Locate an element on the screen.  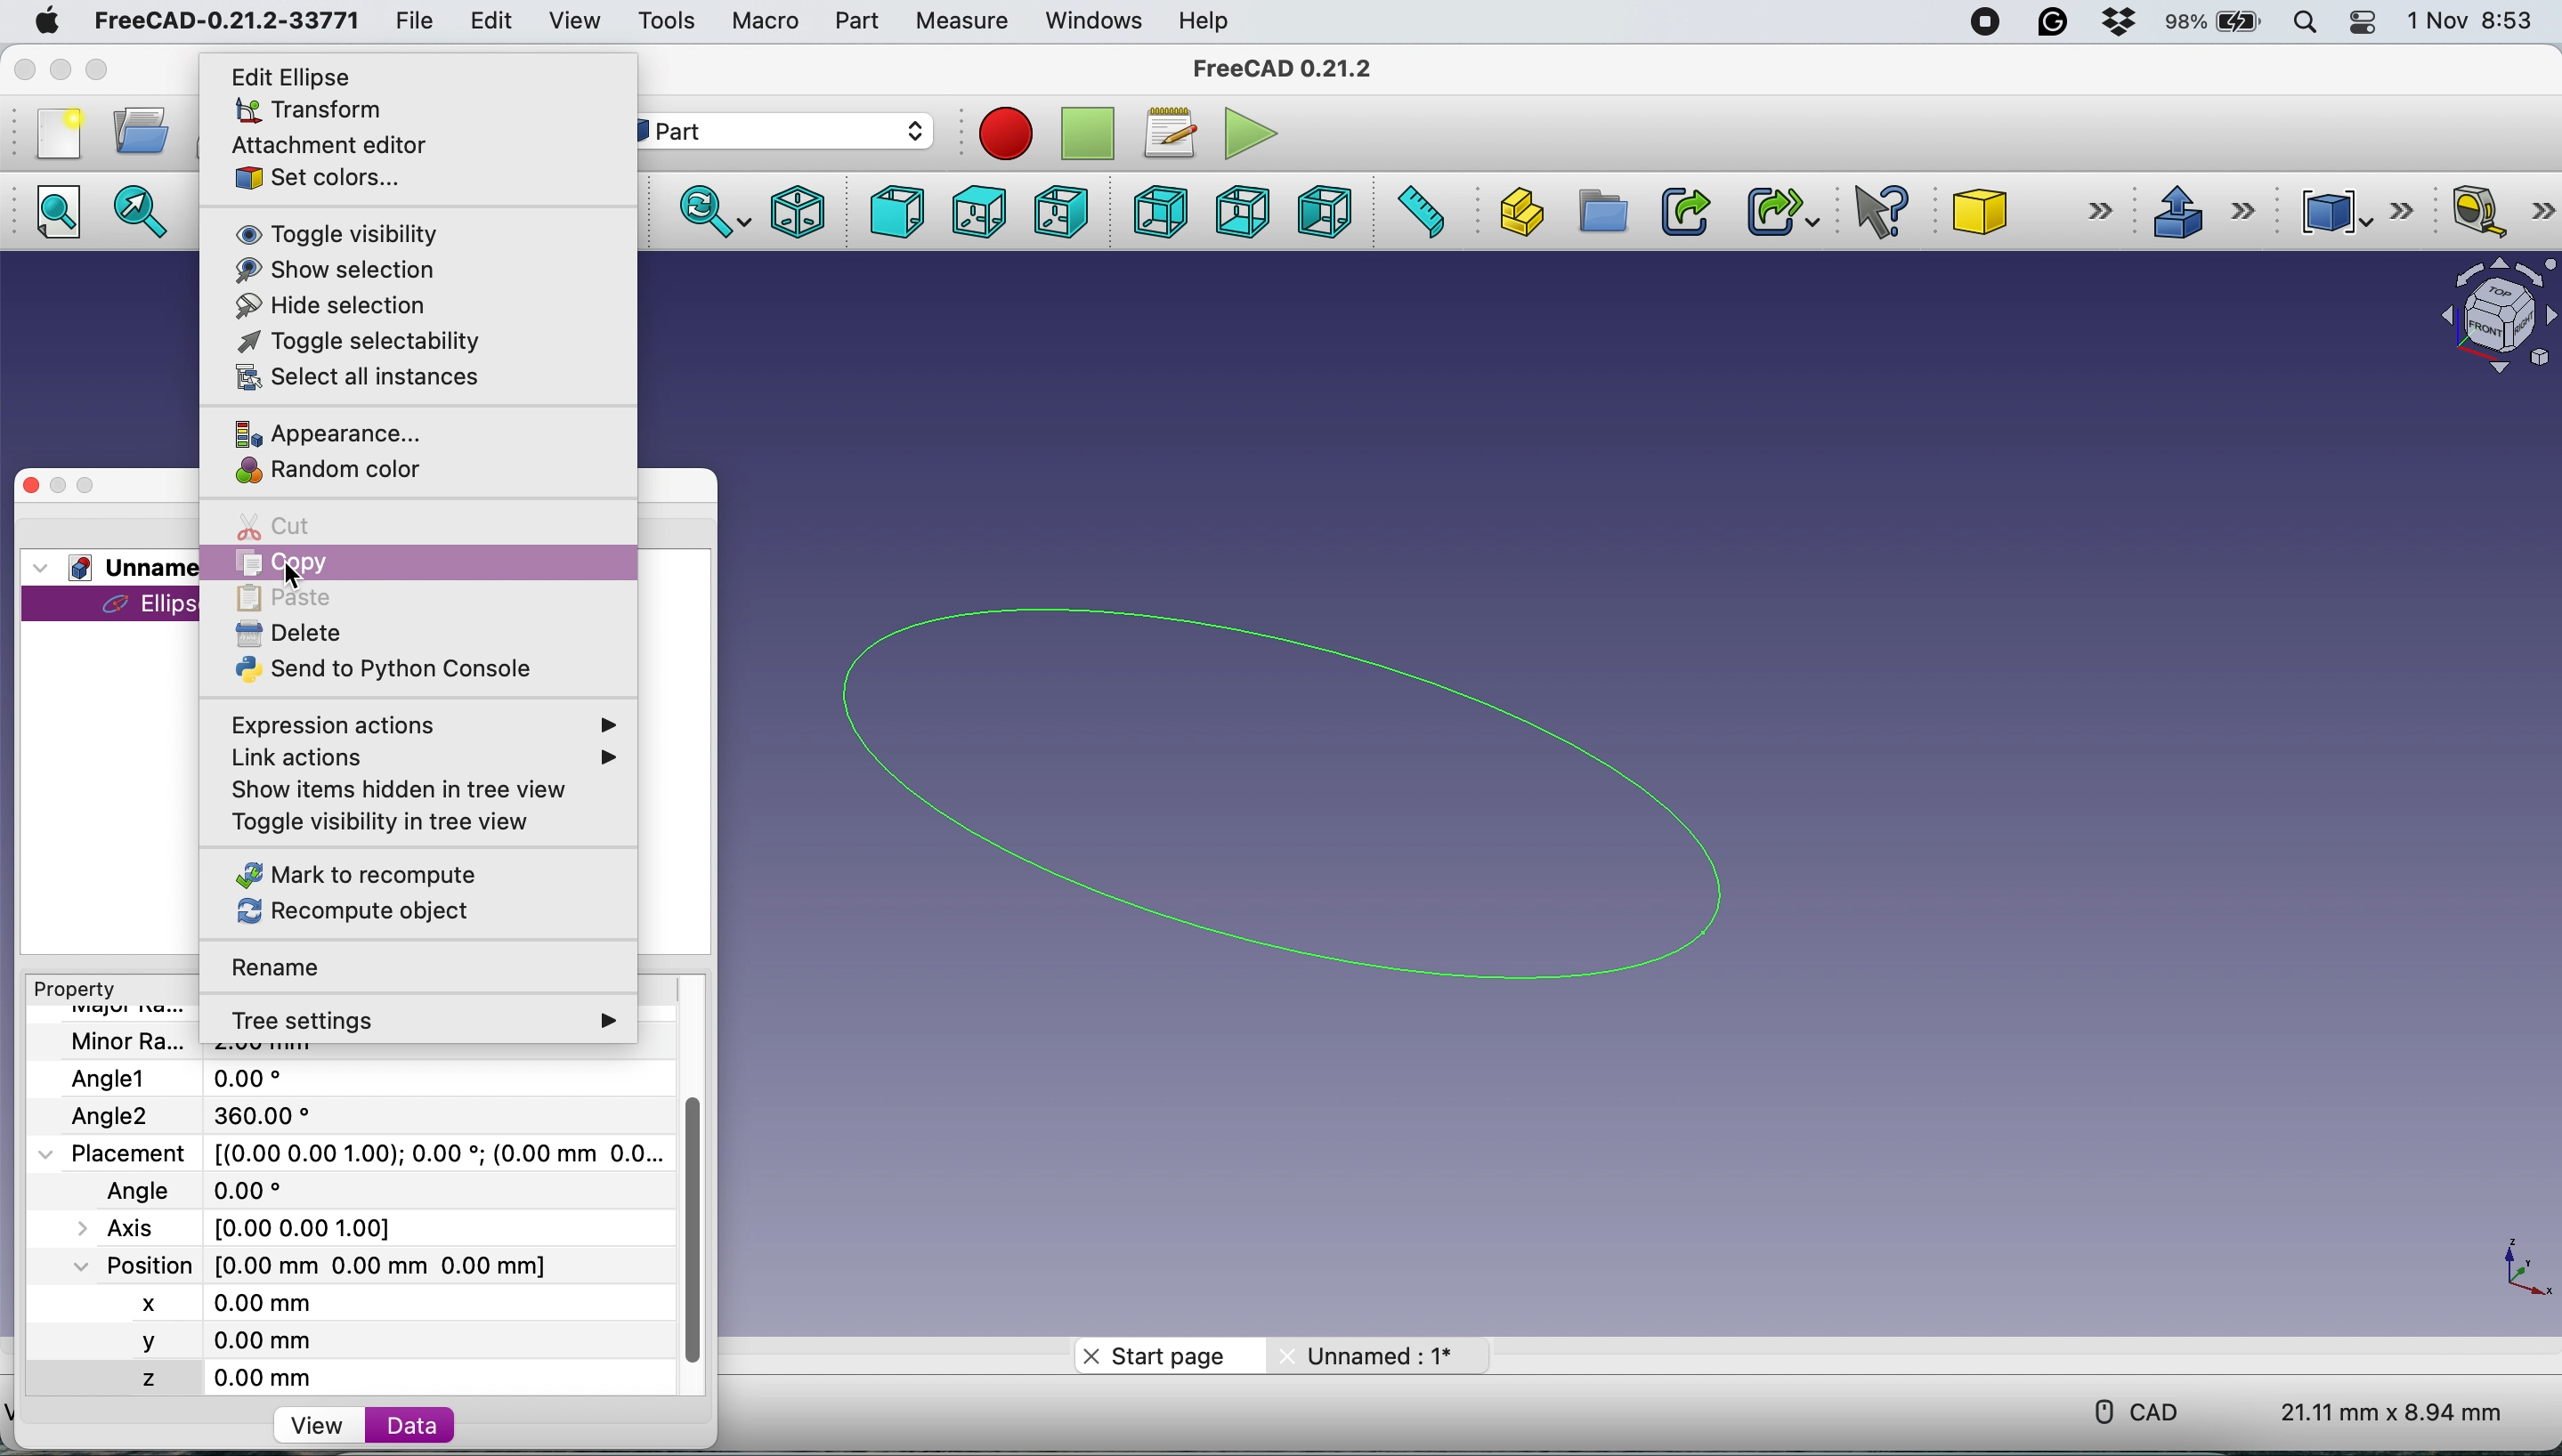
maximise is located at coordinates (93, 70).